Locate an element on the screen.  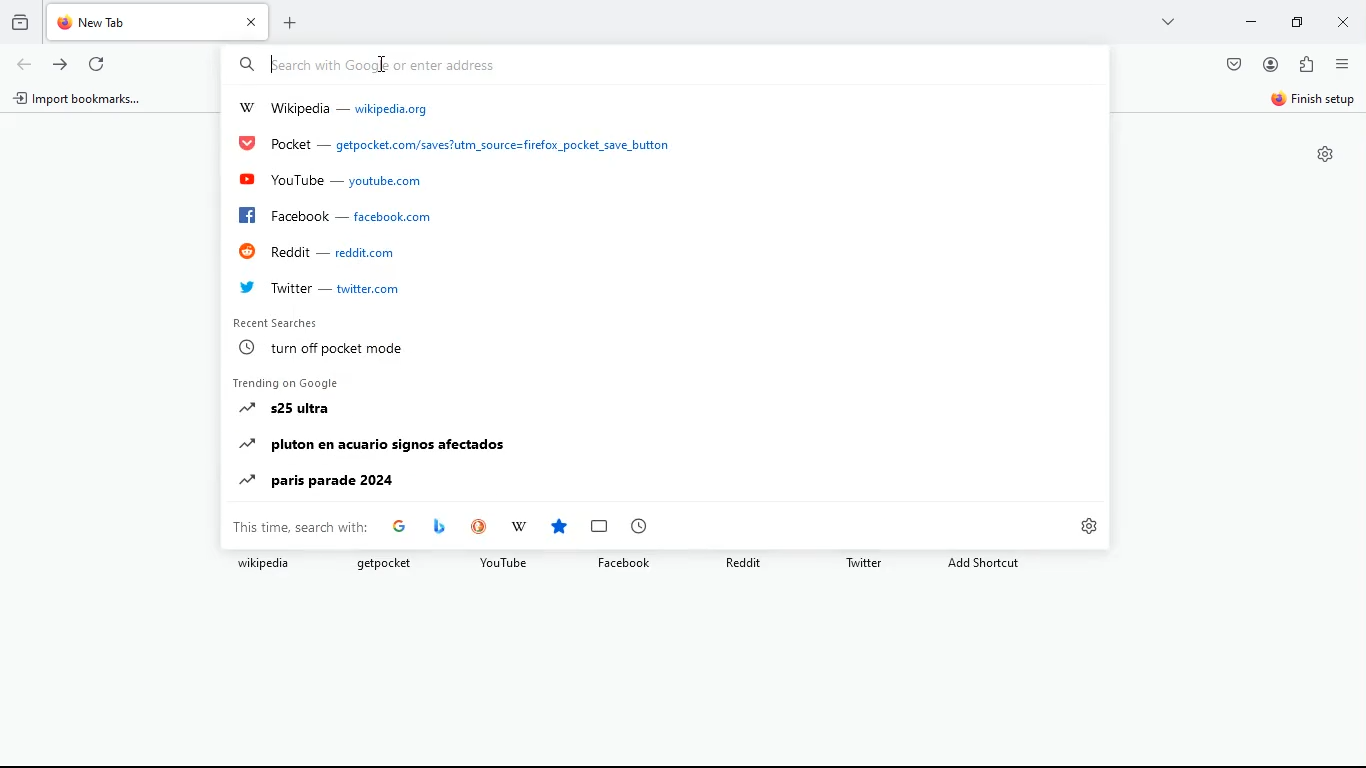
I Facebook — facebook.com is located at coordinates (331, 216).